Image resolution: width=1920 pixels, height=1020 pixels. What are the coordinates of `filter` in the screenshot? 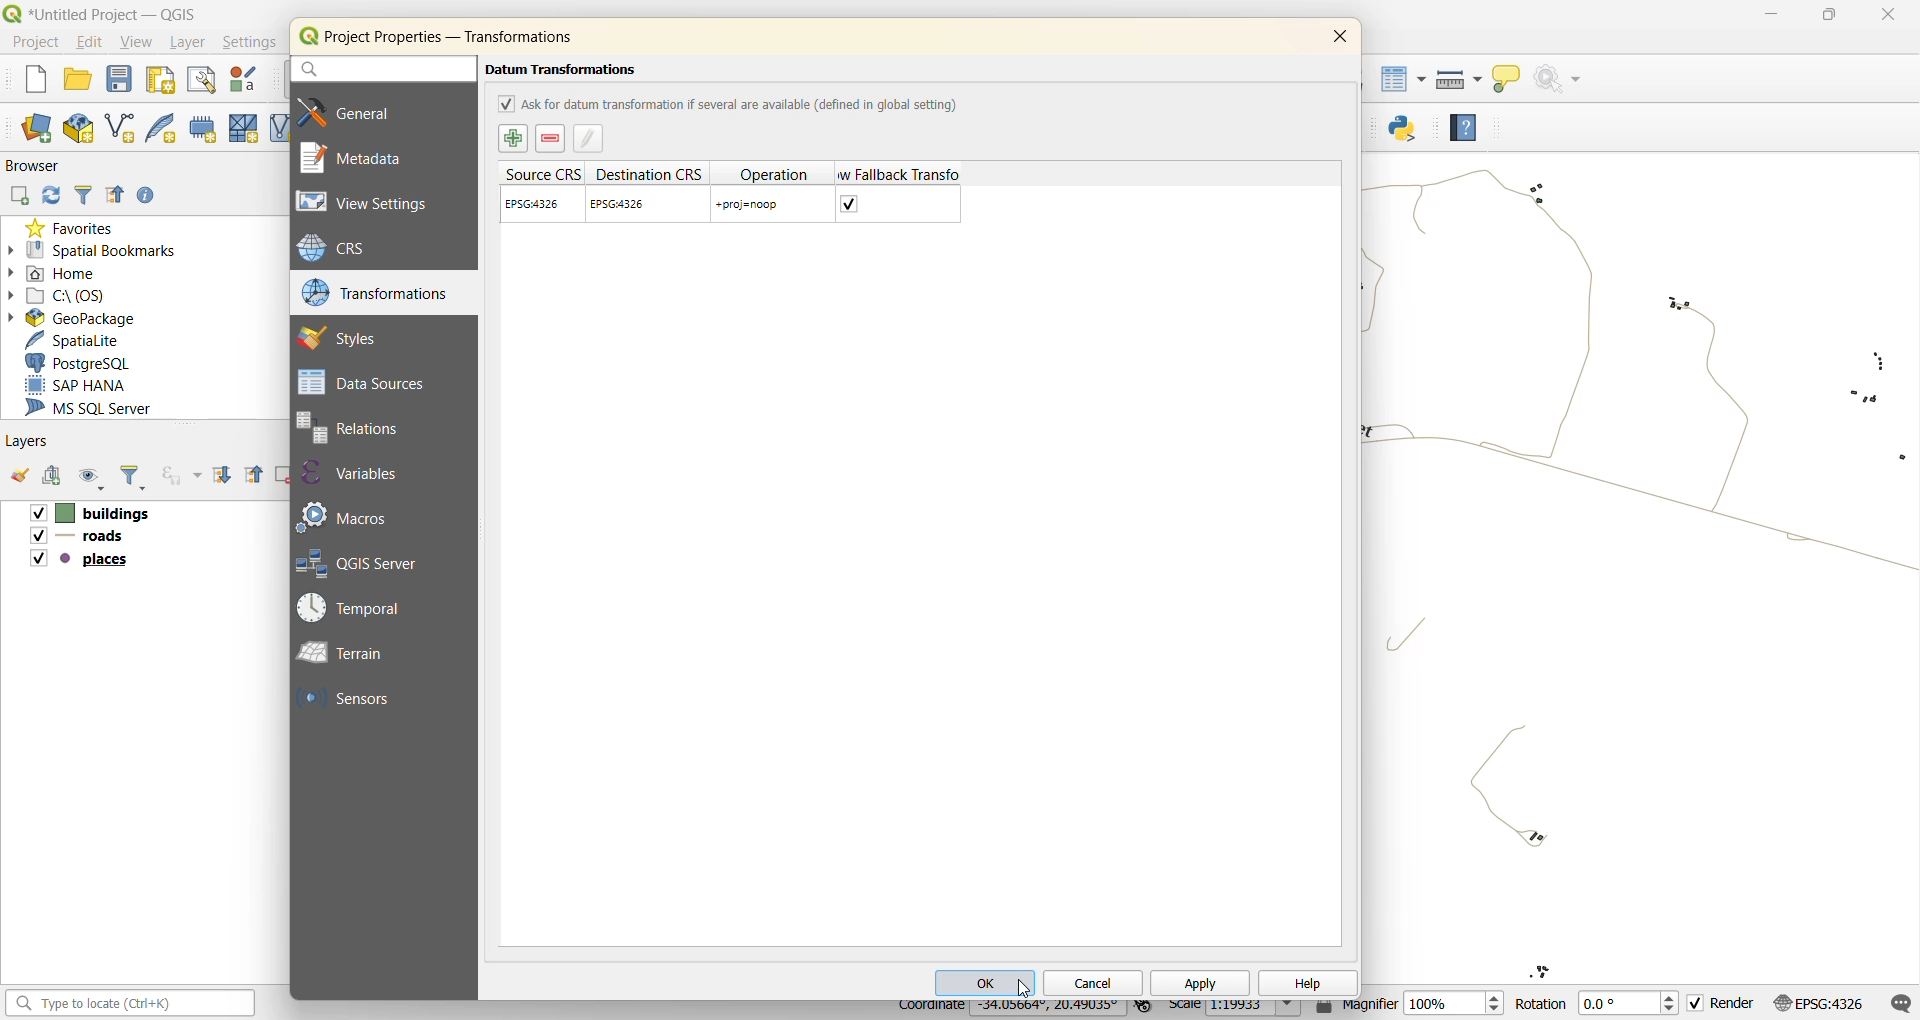 It's located at (85, 195).